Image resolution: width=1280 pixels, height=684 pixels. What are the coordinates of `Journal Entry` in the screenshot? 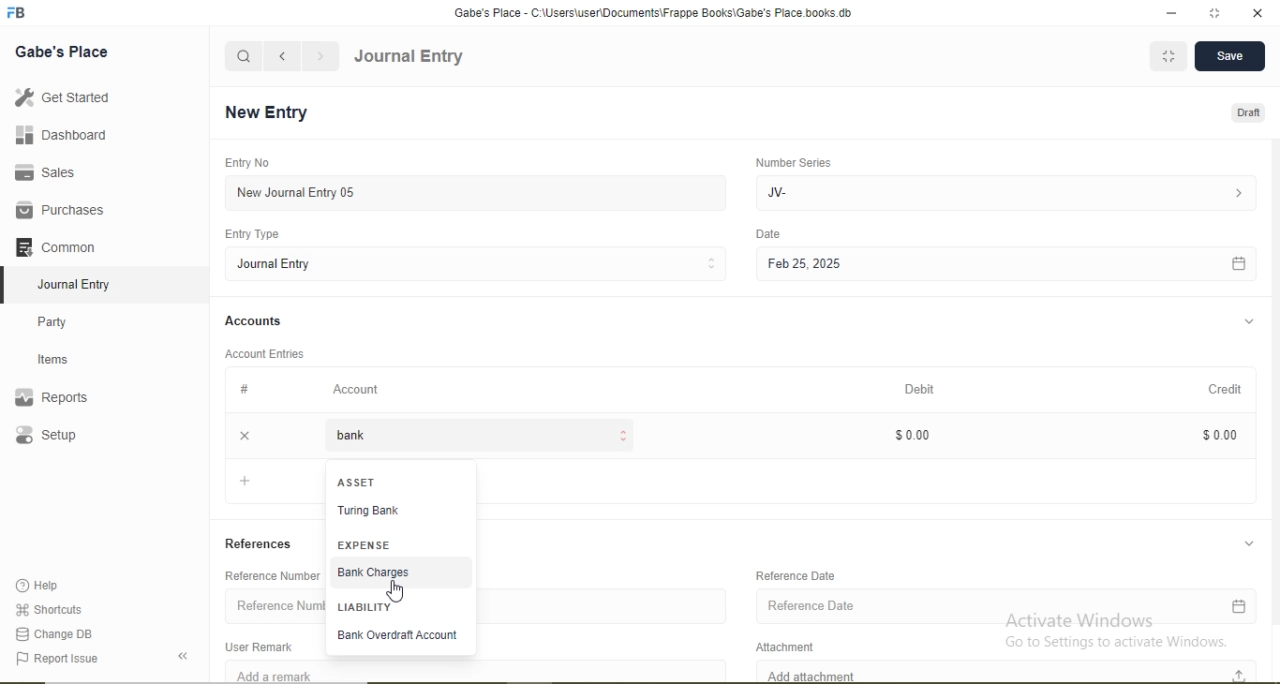 It's located at (478, 263).